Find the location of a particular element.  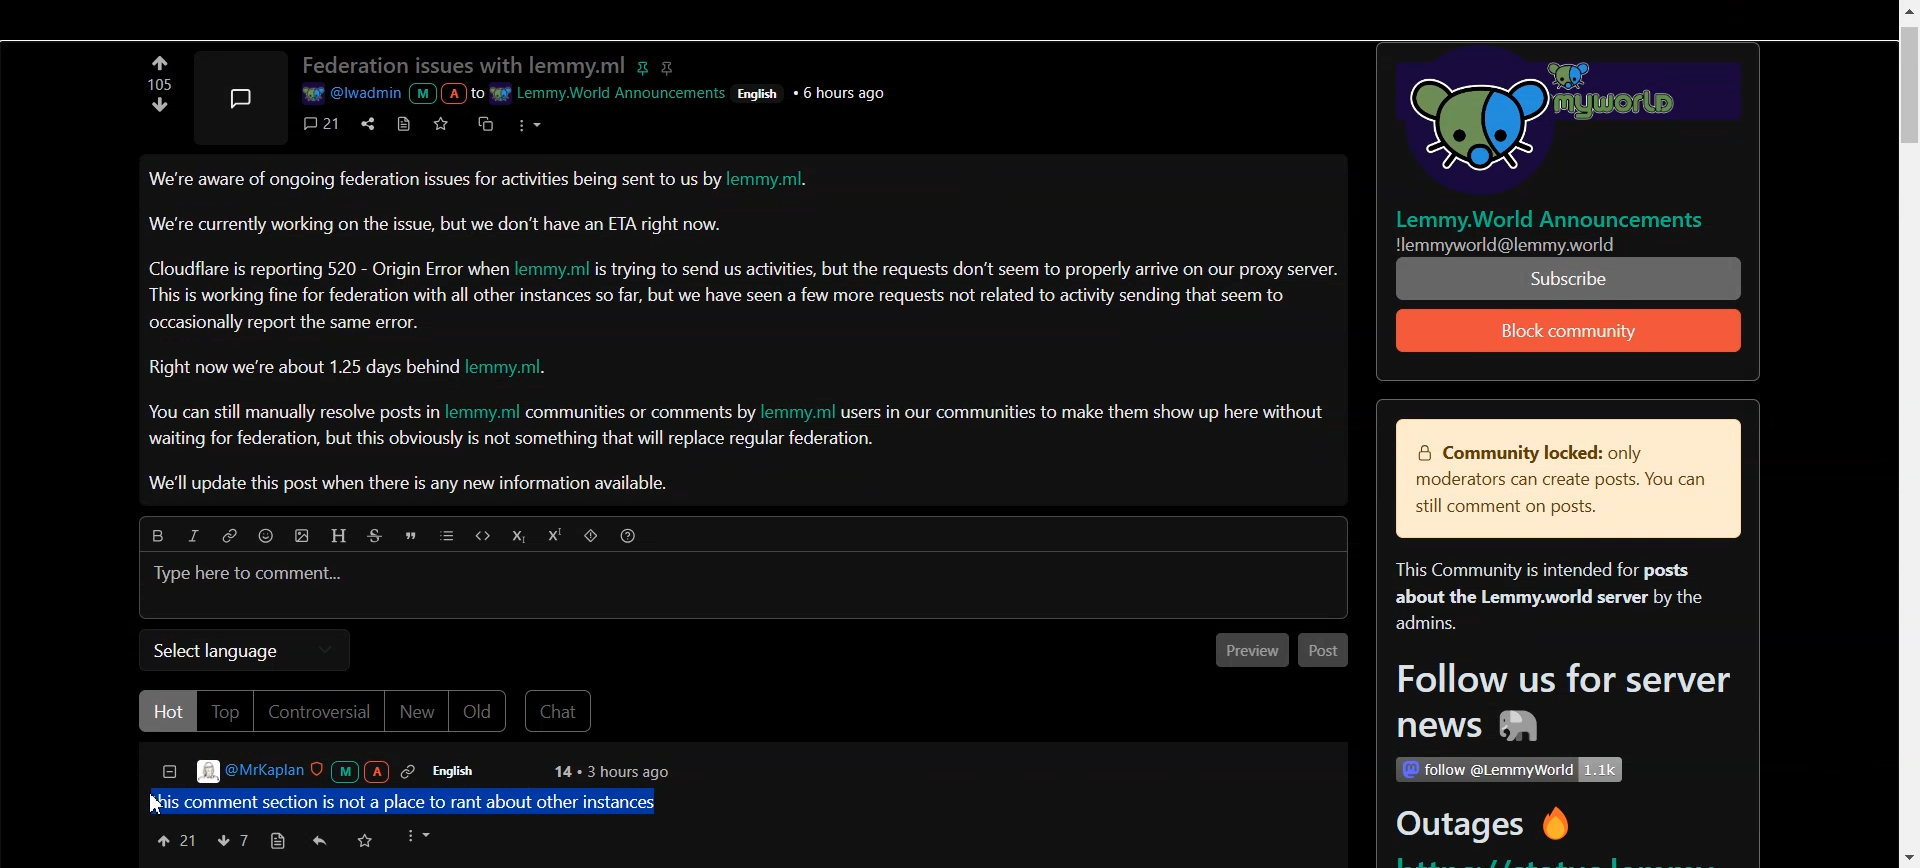

Subscribe is located at coordinates (1570, 331).